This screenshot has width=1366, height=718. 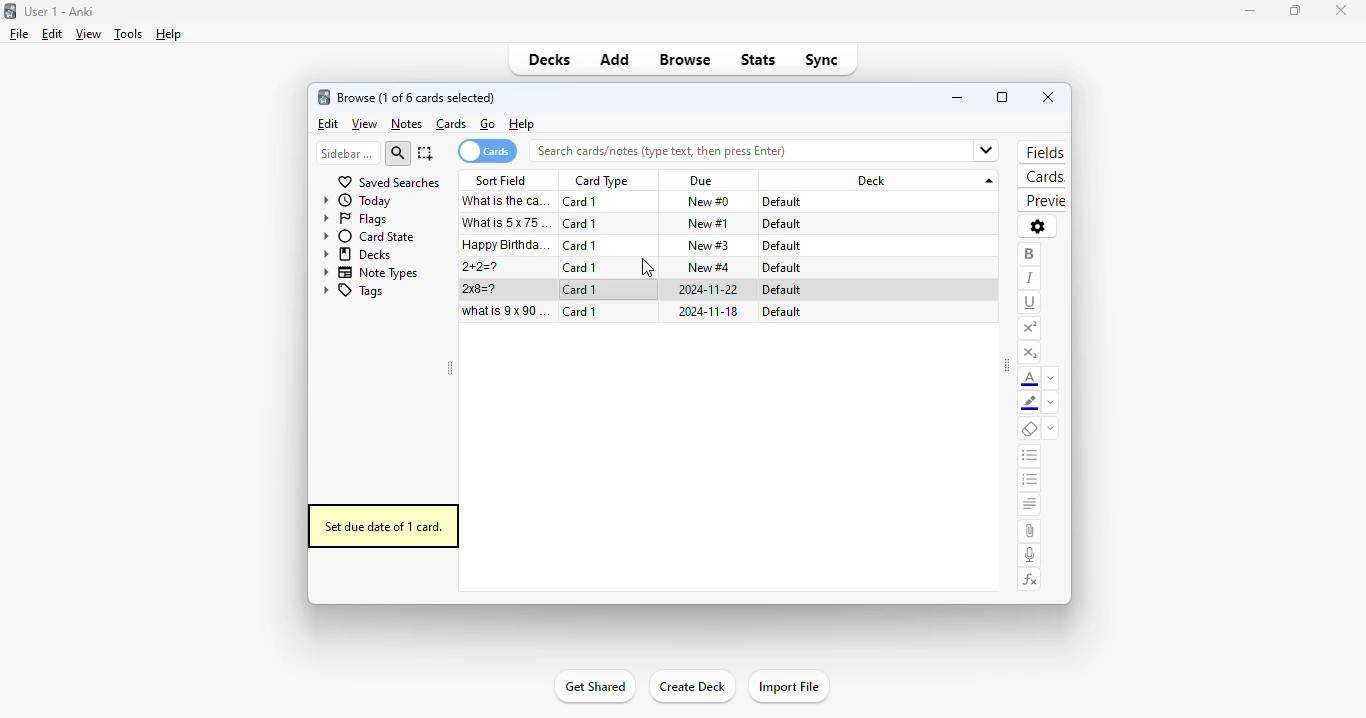 I want to click on card 1, so click(x=580, y=268).